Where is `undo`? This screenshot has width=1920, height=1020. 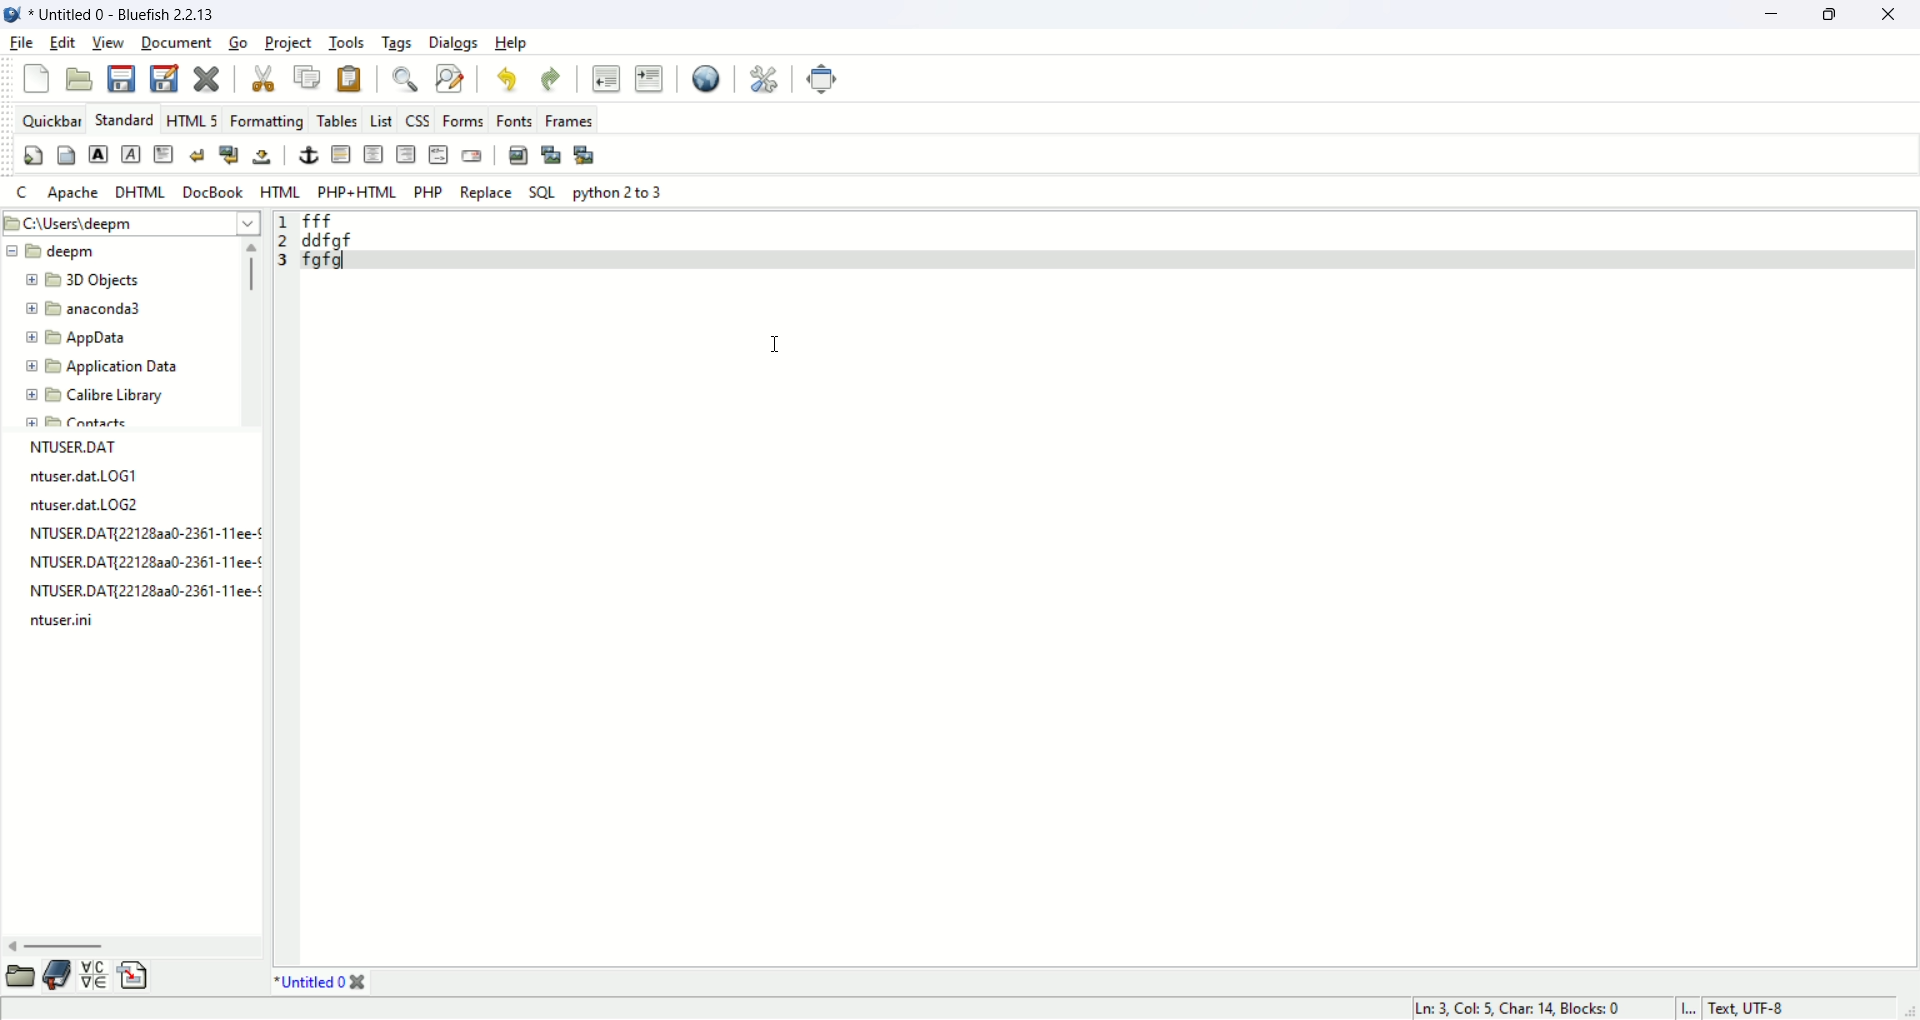 undo is located at coordinates (509, 78).